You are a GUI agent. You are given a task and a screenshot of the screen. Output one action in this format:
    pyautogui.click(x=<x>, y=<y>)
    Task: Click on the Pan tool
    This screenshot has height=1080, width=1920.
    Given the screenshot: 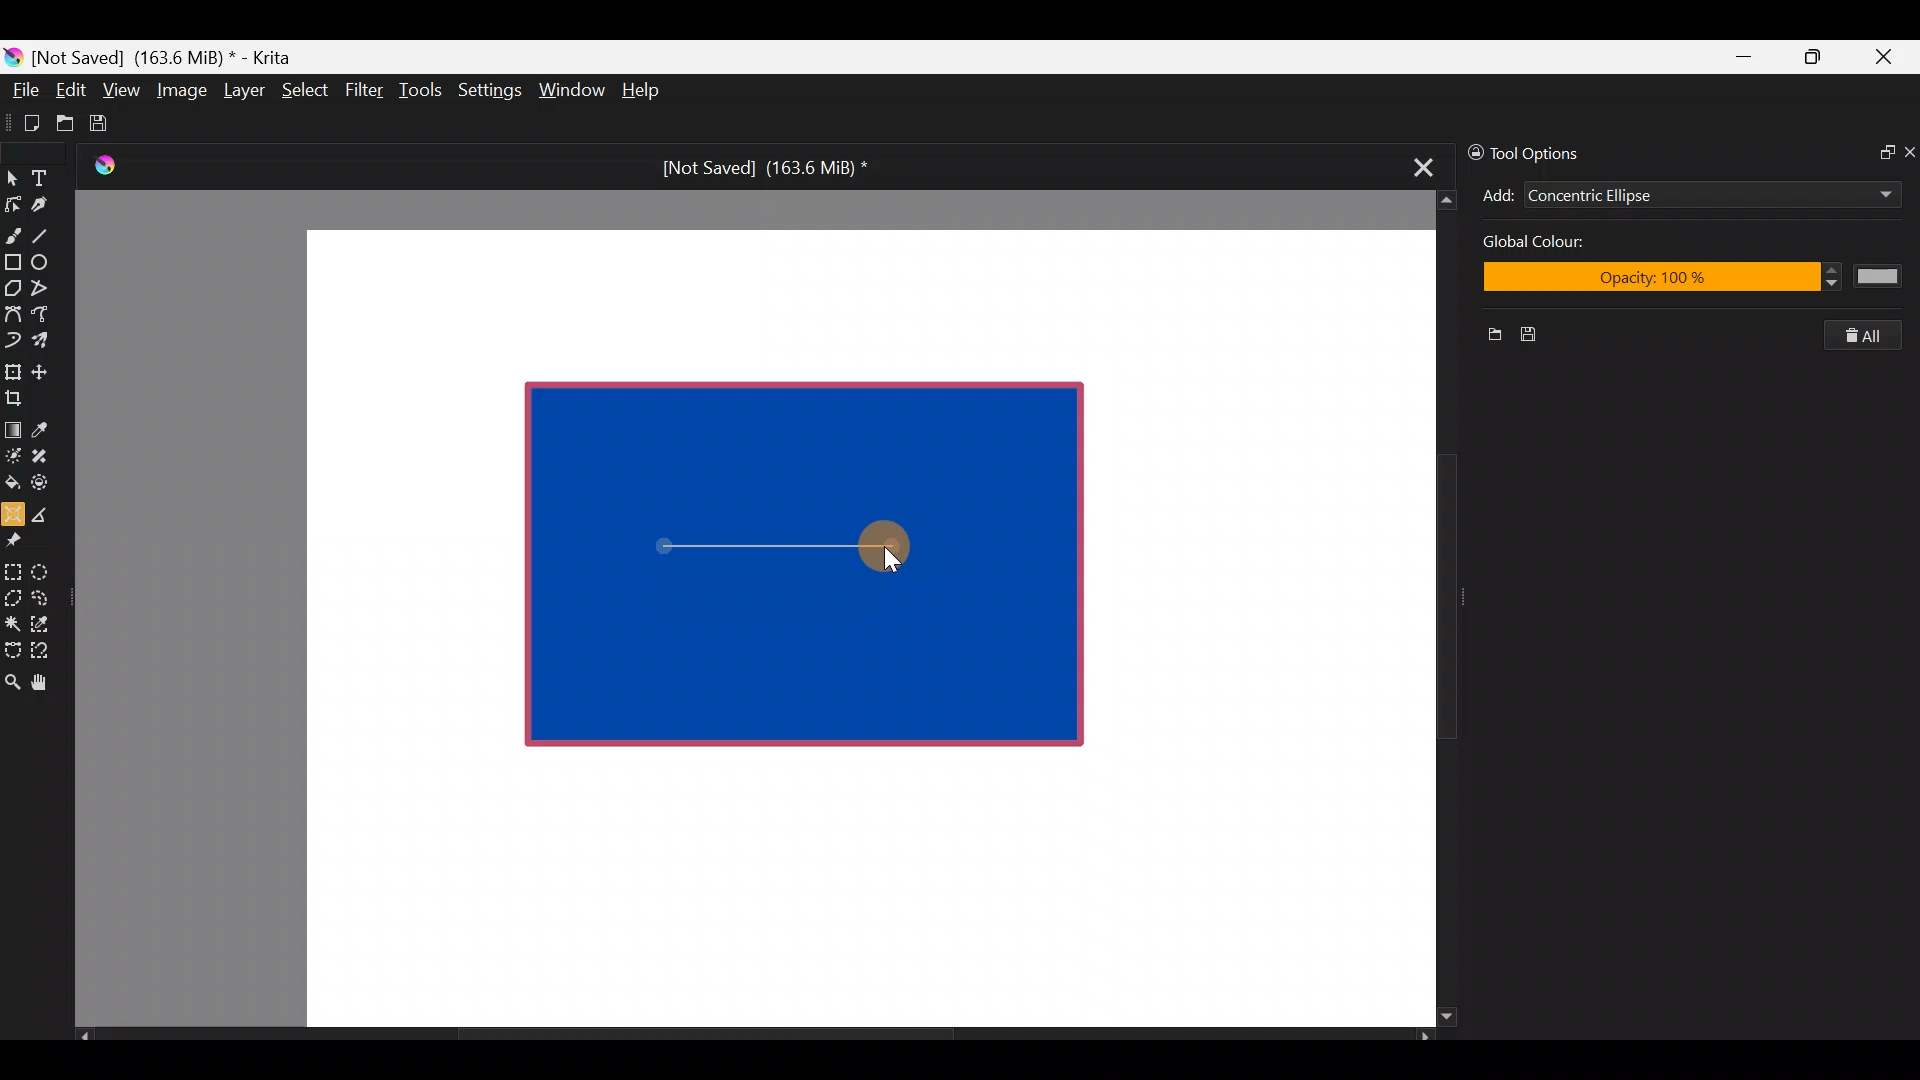 What is the action you would take?
    pyautogui.click(x=48, y=683)
    